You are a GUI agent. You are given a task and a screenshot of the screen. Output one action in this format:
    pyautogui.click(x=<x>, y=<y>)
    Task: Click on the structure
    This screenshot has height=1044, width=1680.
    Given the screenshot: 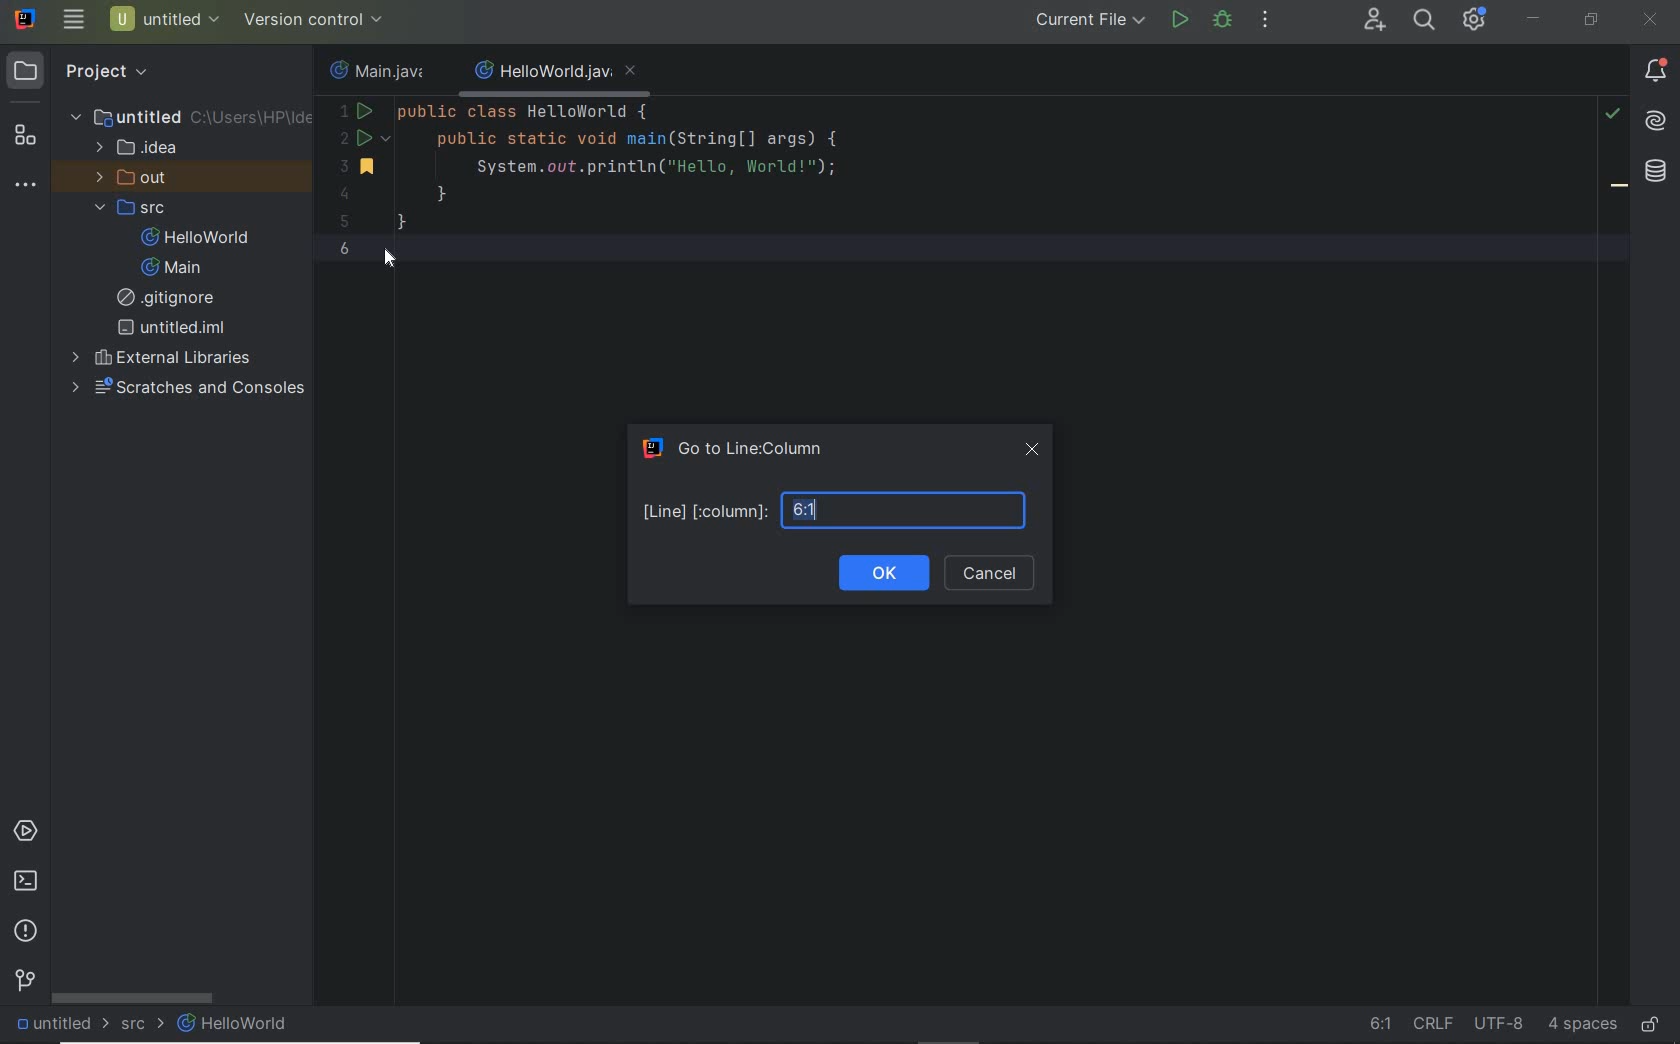 What is the action you would take?
    pyautogui.click(x=24, y=137)
    